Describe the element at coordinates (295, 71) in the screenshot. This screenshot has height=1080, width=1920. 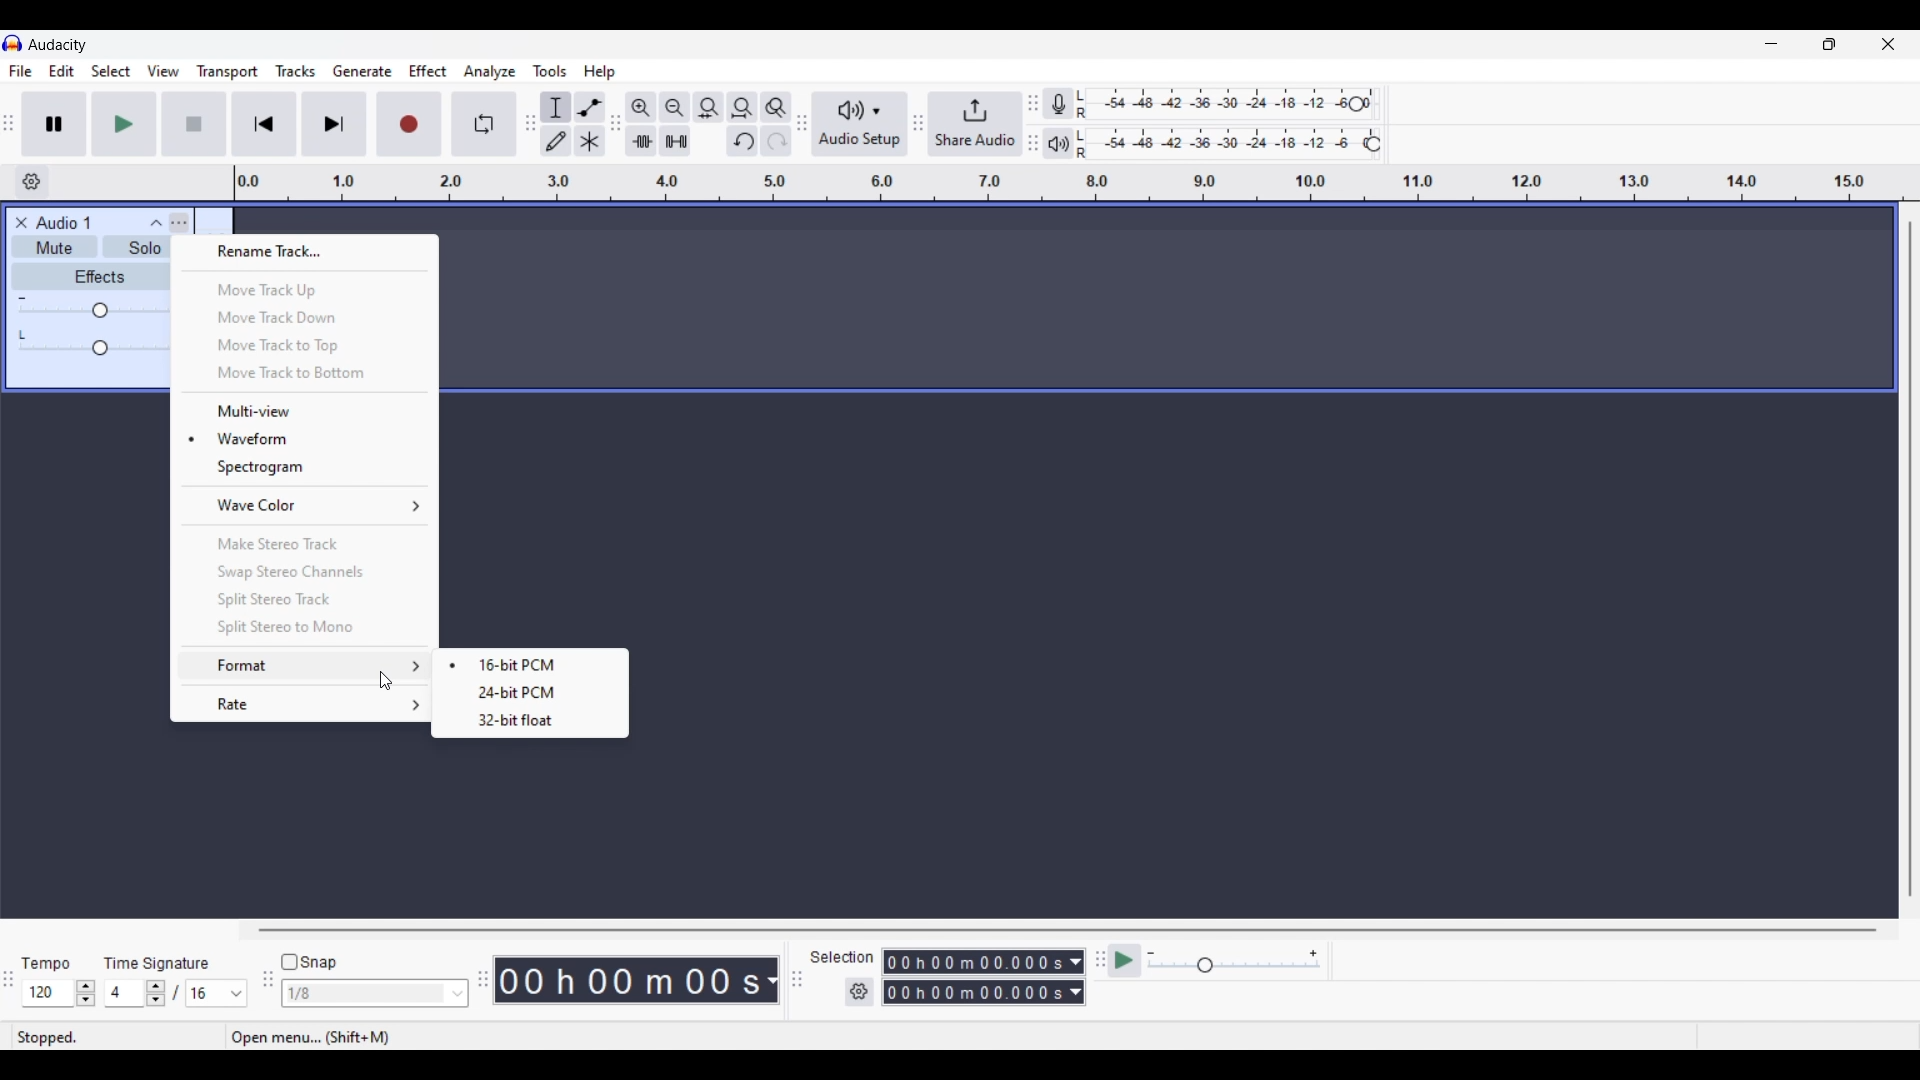
I see `Tracks menu` at that location.